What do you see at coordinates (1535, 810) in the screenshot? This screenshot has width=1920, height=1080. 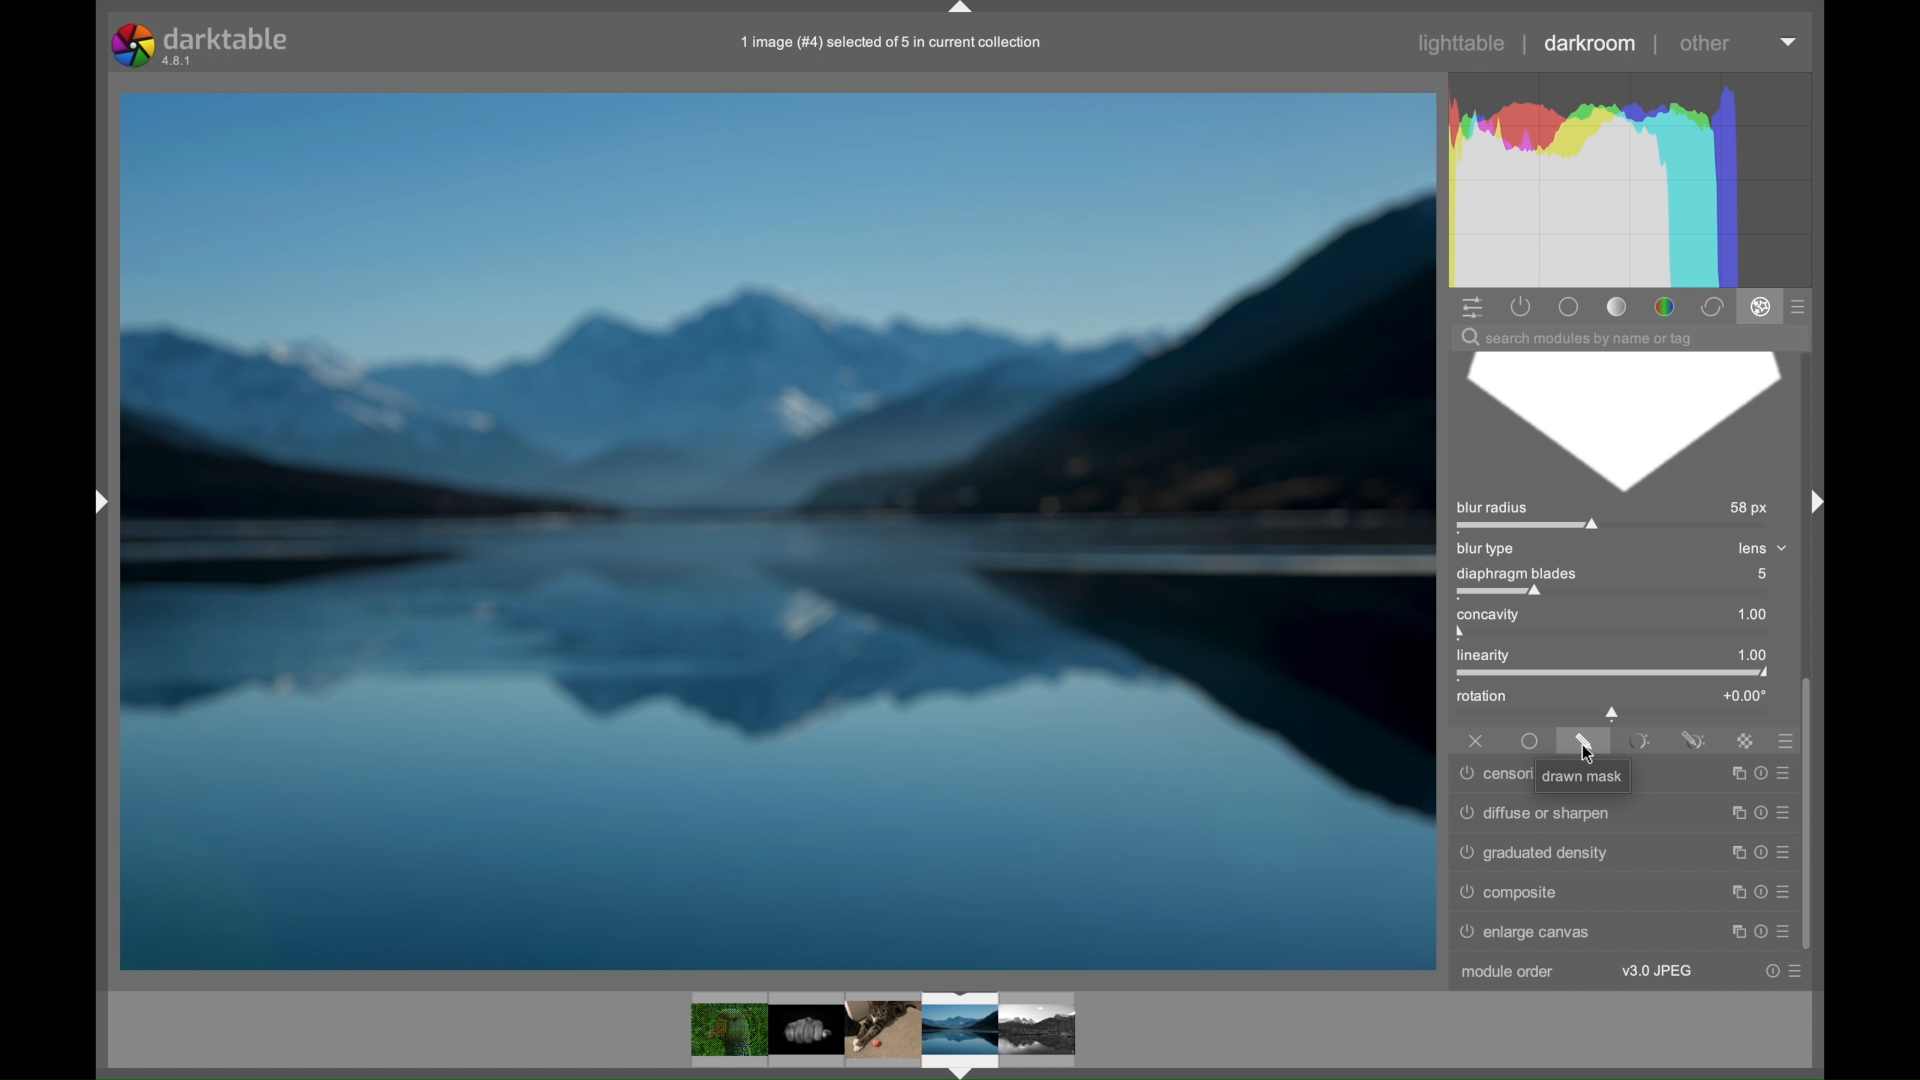 I see `diffuse or sharpen` at bounding box center [1535, 810].